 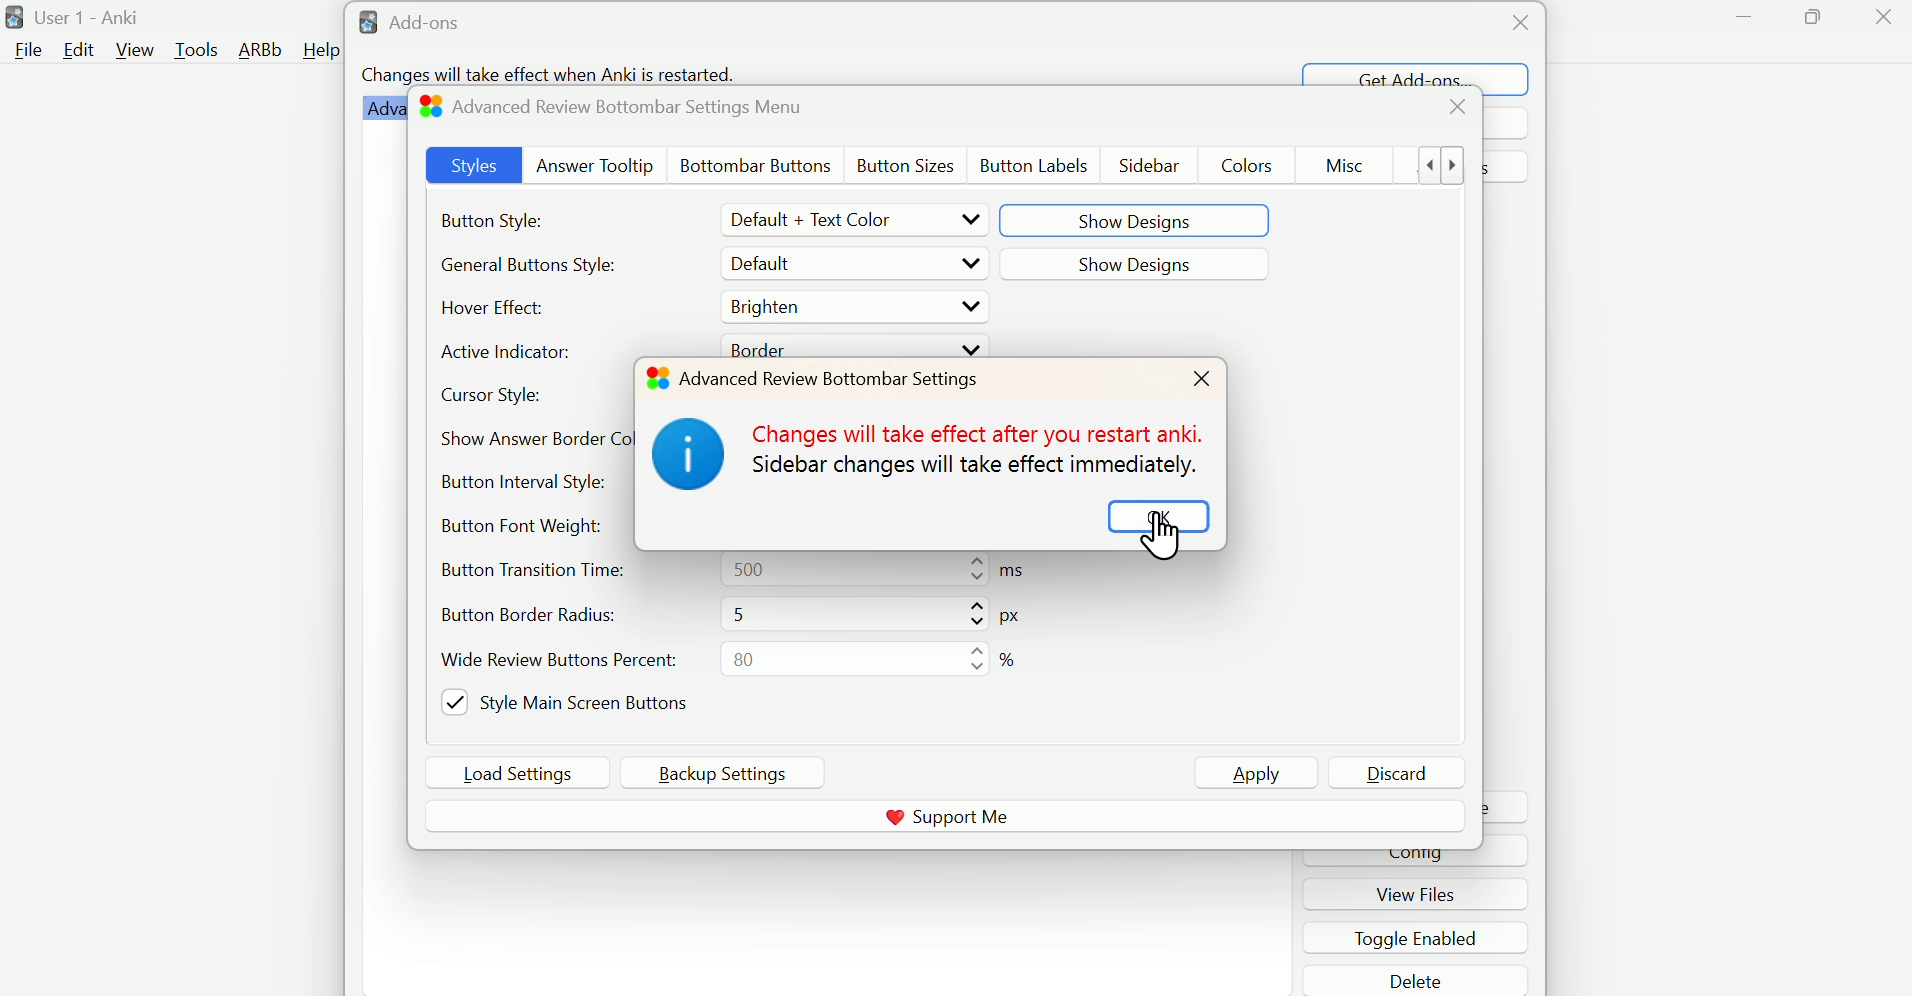 What do you see at coordinates (1425, 938) in the screenshot?
I see `toggle enabled` at bounding box center [1425, 938].